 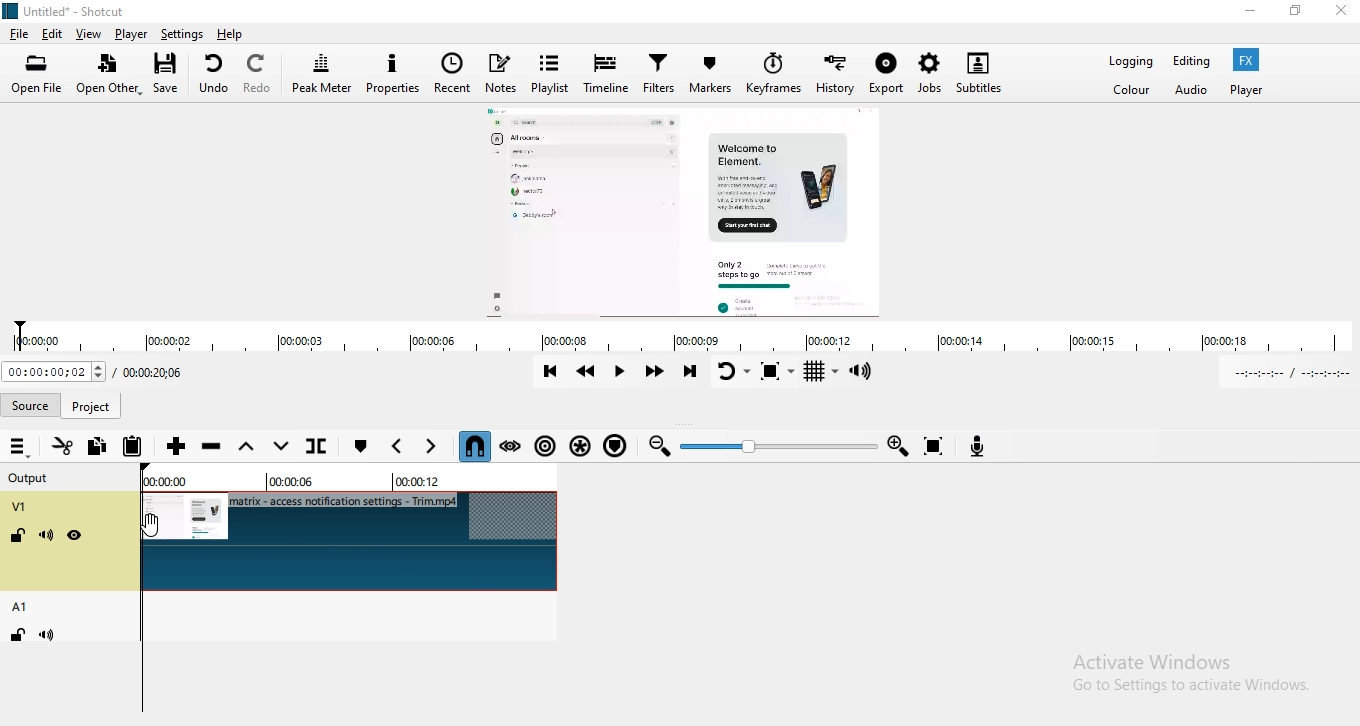 What do you see at coordinates (318, 446) in the screenshot?
I see `` at bounding box center [318, 446].